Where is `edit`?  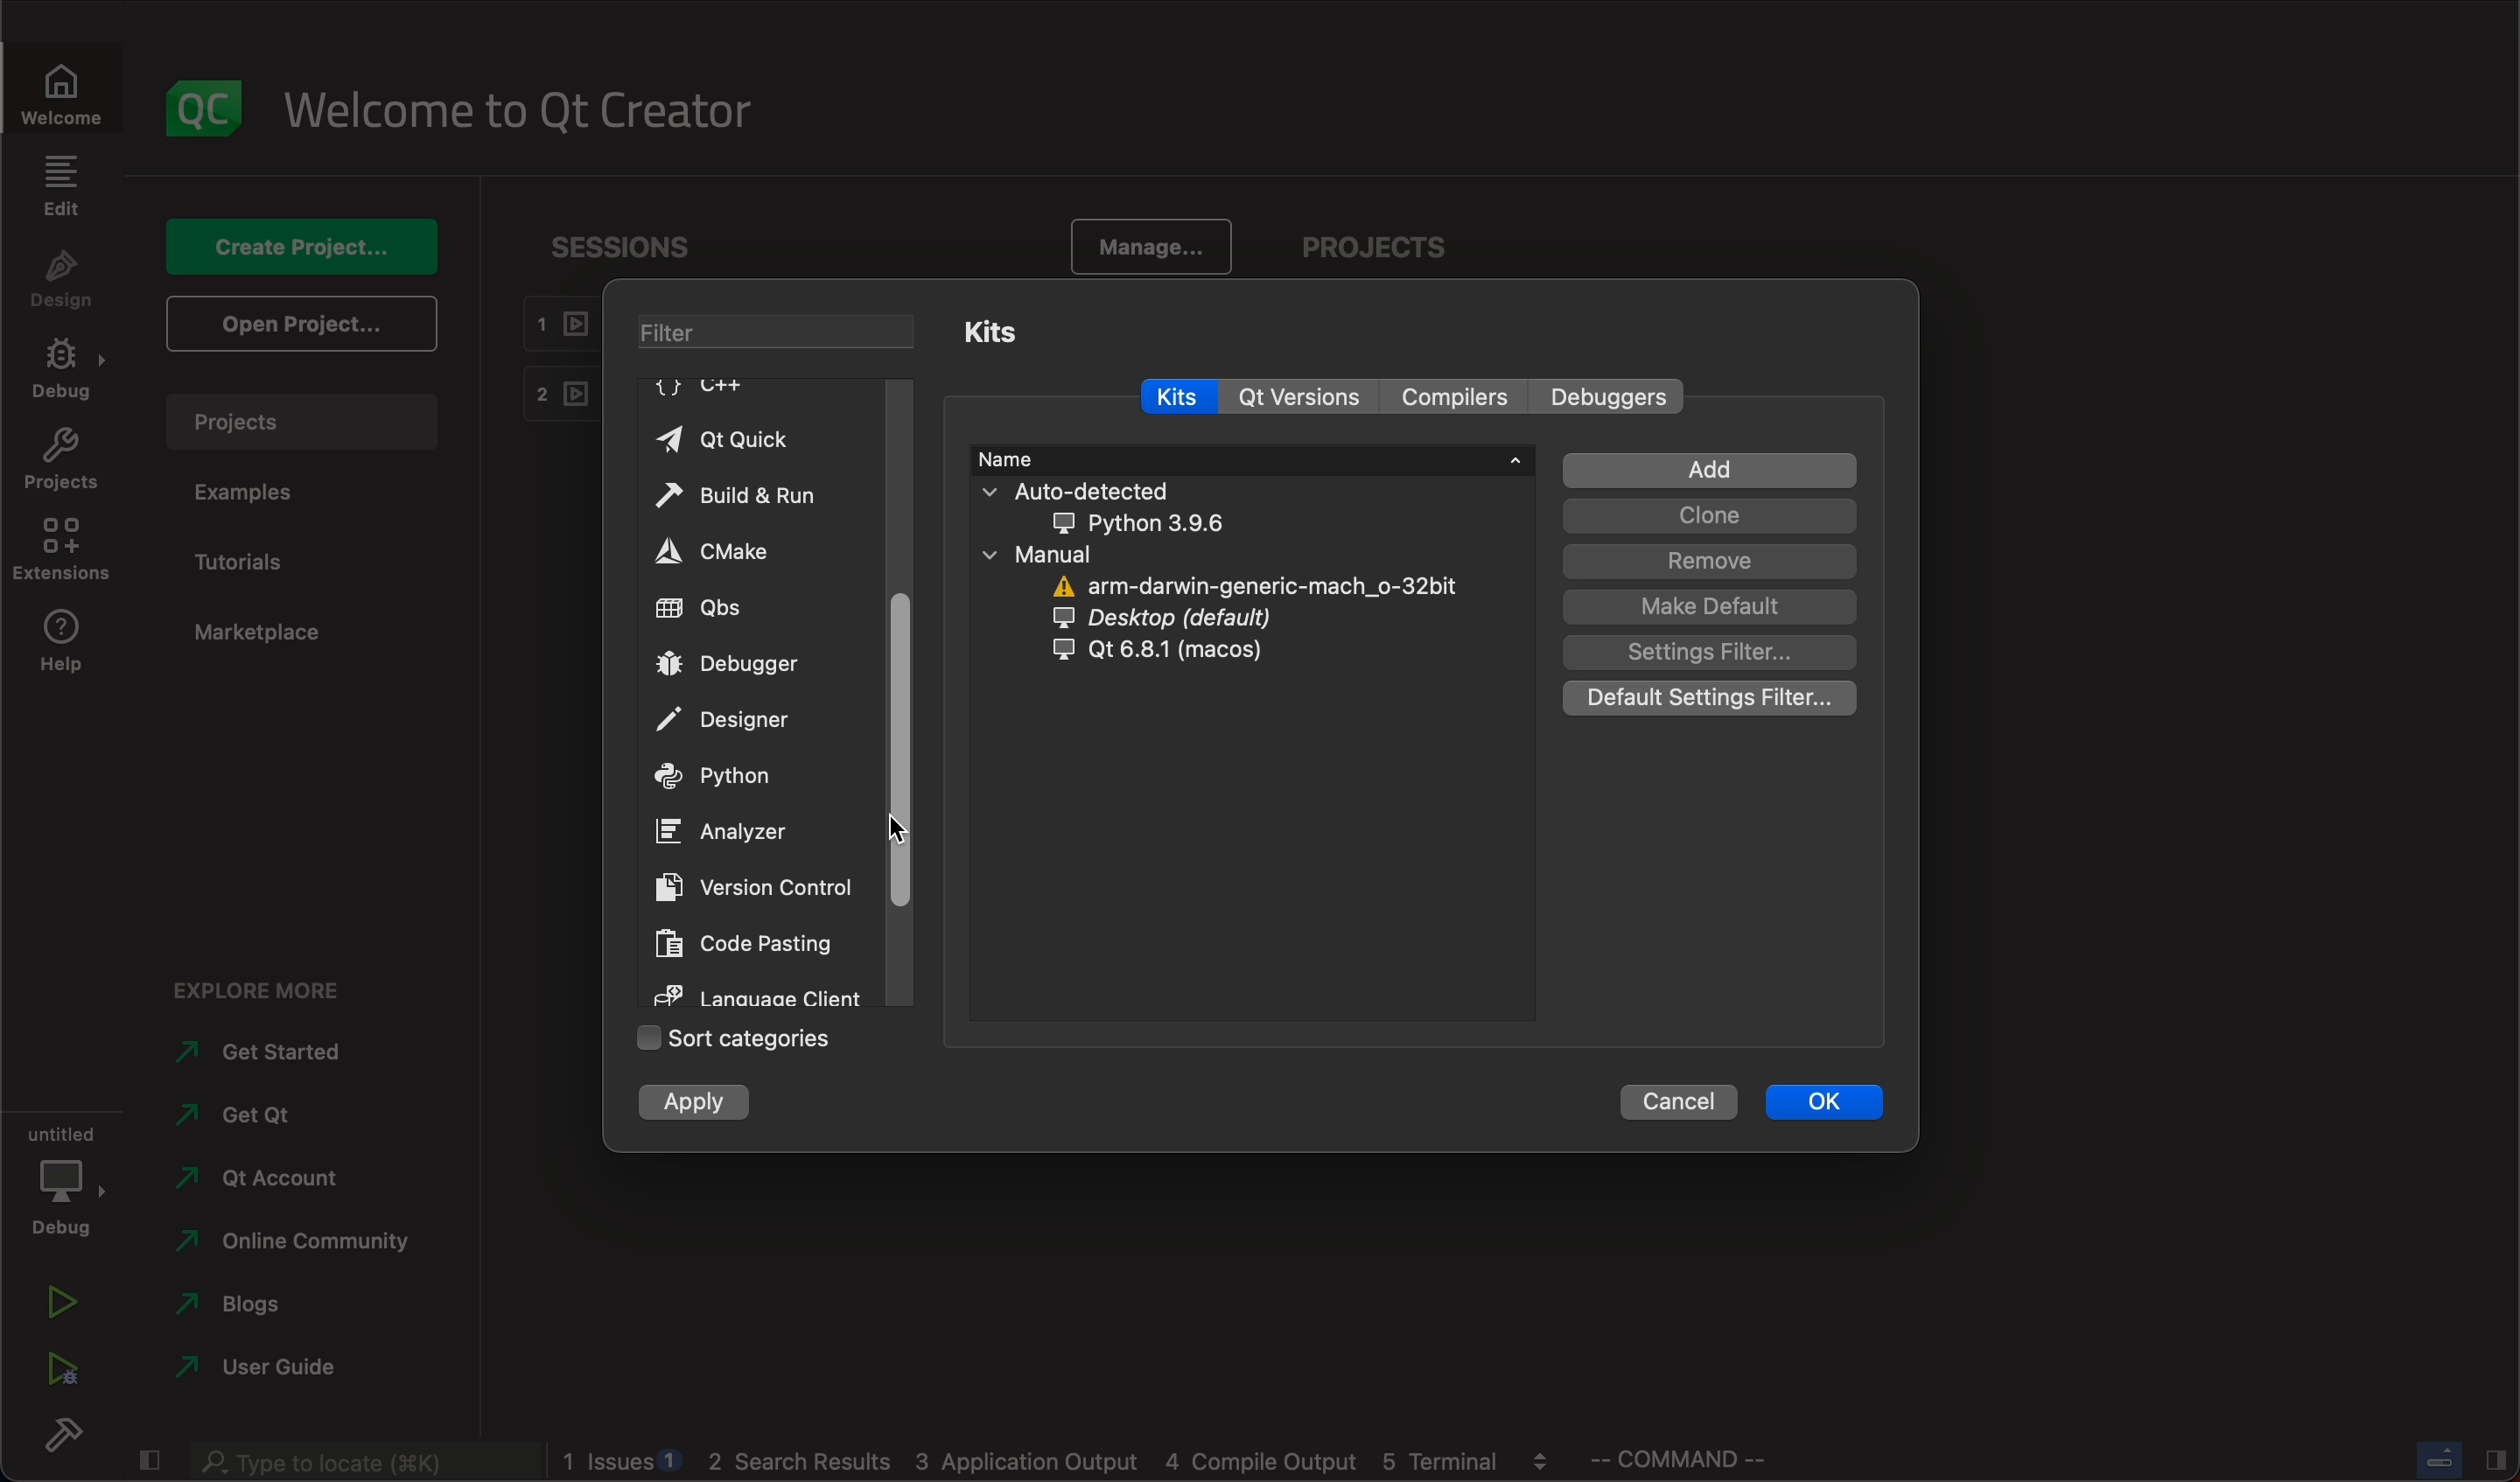
edit is located at coordinates (59, 187).